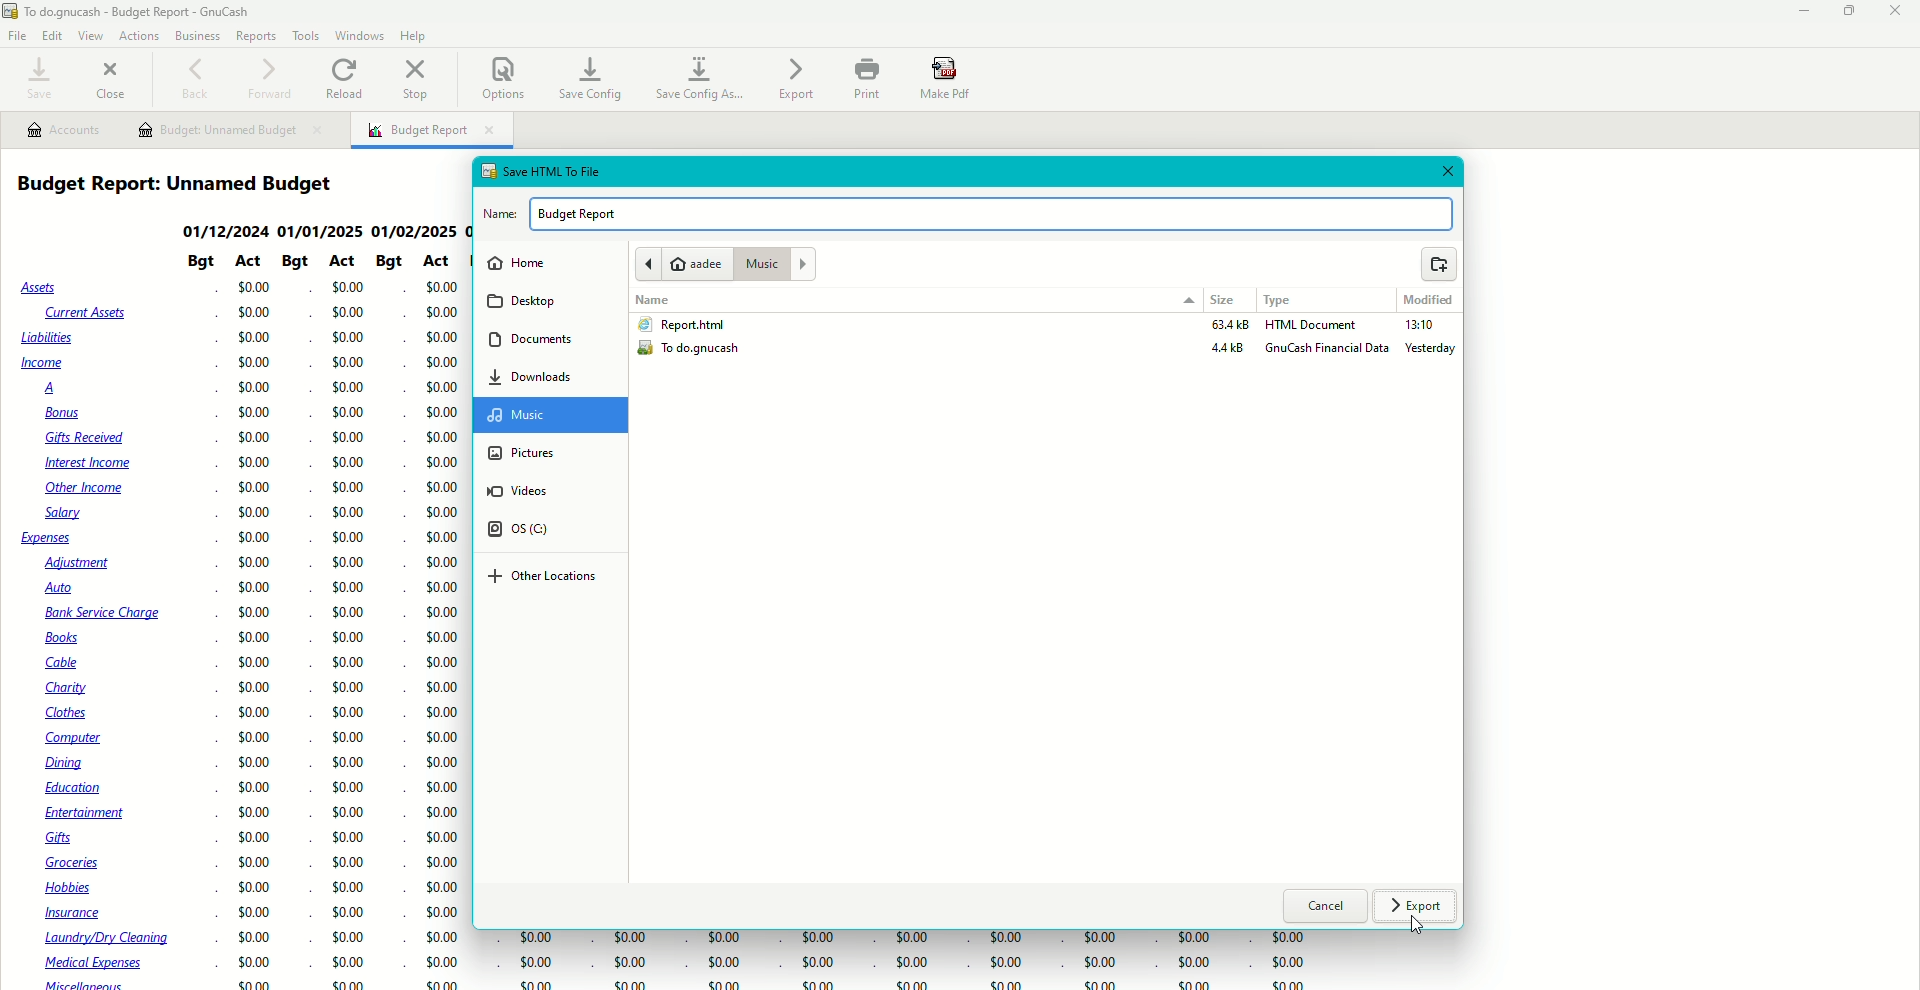 The width and height of the screenshot is (1920, 990). Describe the element at coordinates (432, 132) in the screenshot. I see `Budget Report` at that location.